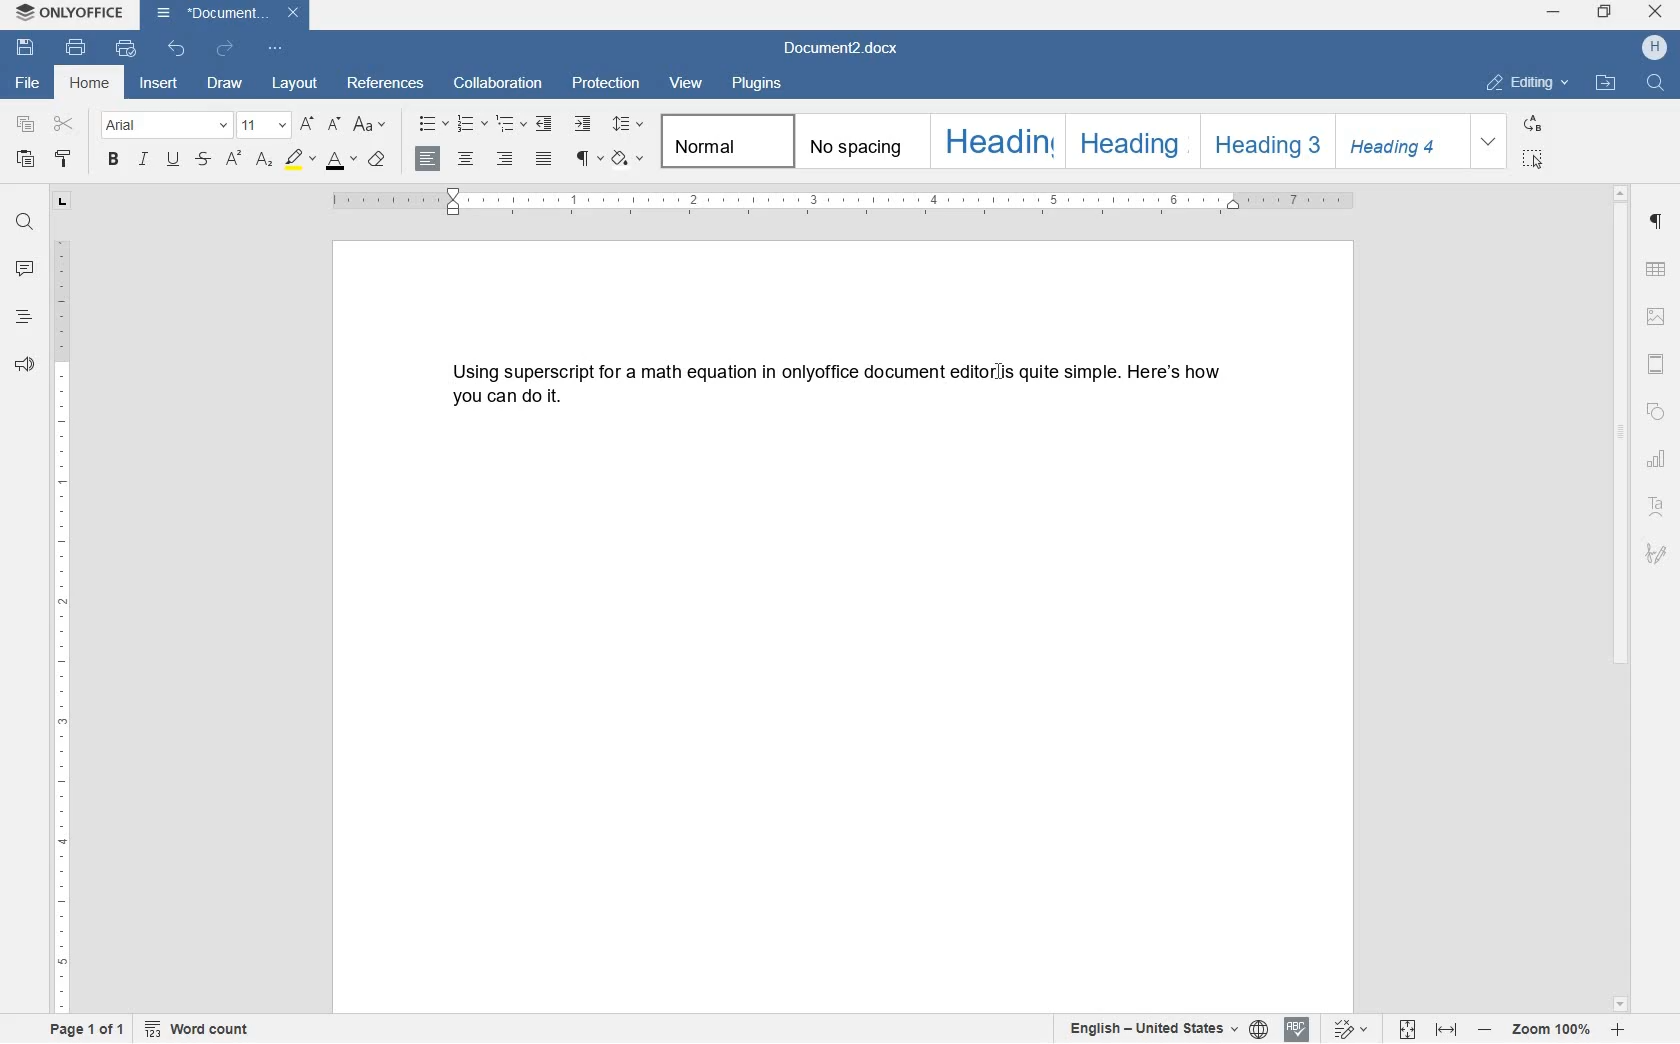  I want to click on superscript, so click(234, 159).